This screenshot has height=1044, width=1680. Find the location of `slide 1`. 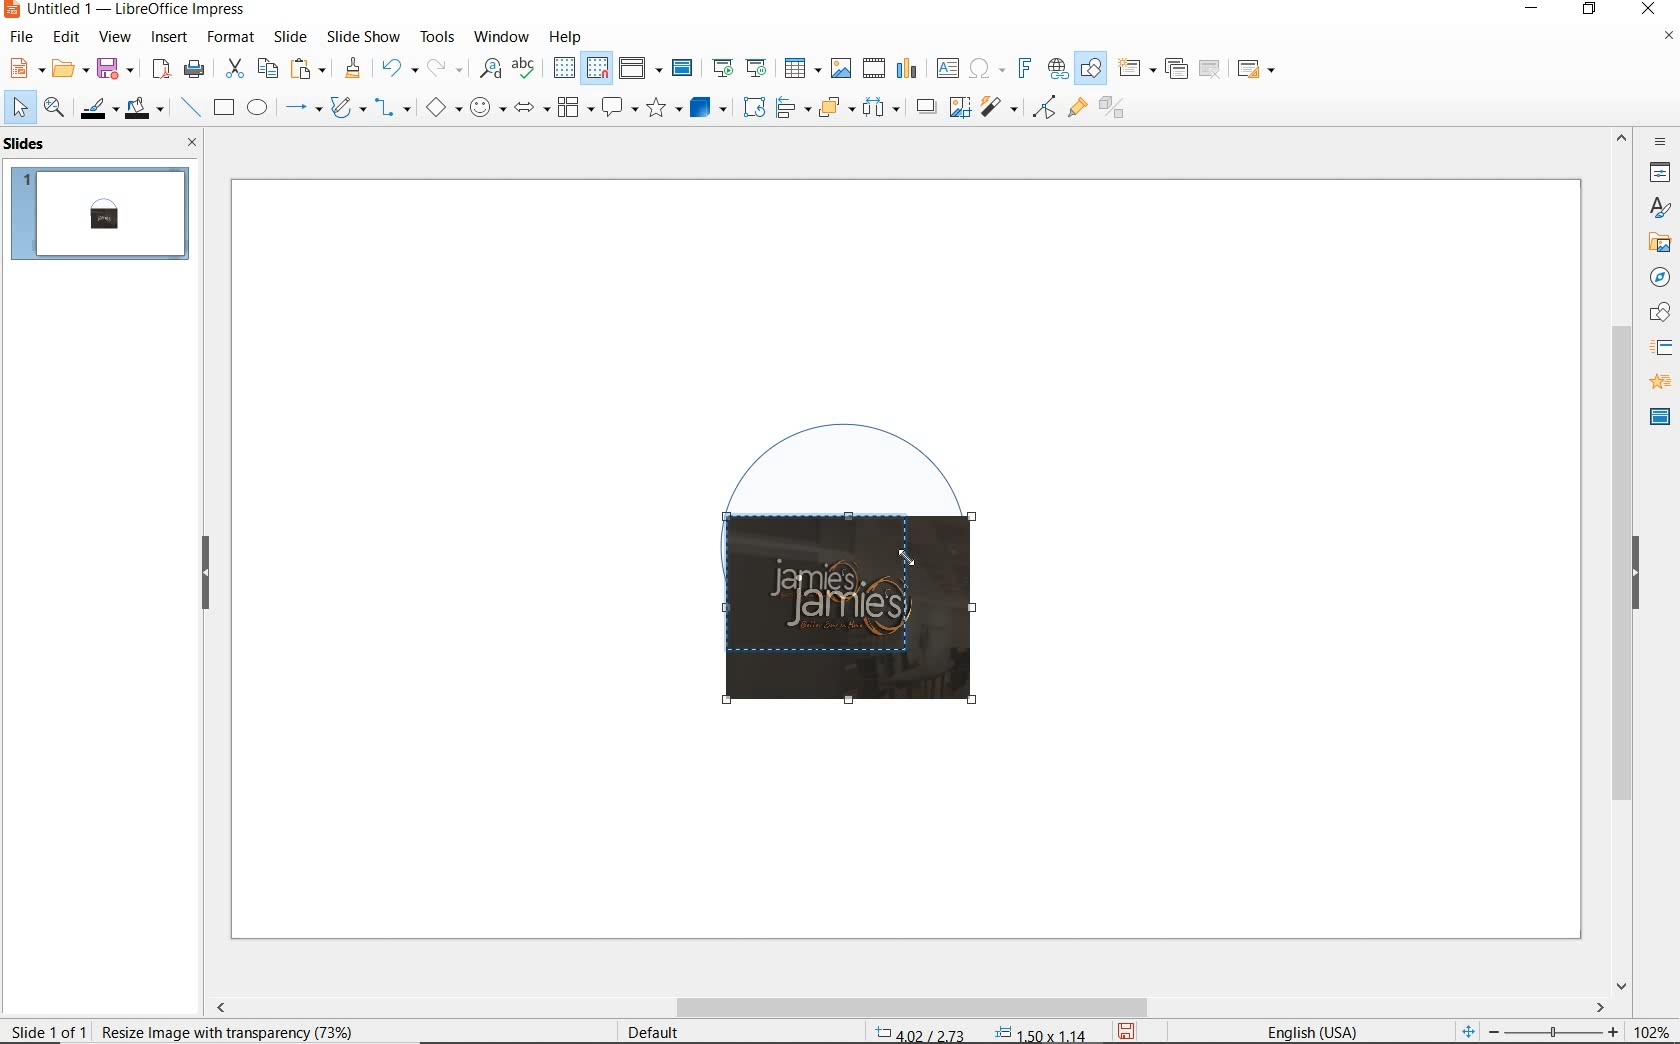

slide 1 is located at coordinates (103, 216).